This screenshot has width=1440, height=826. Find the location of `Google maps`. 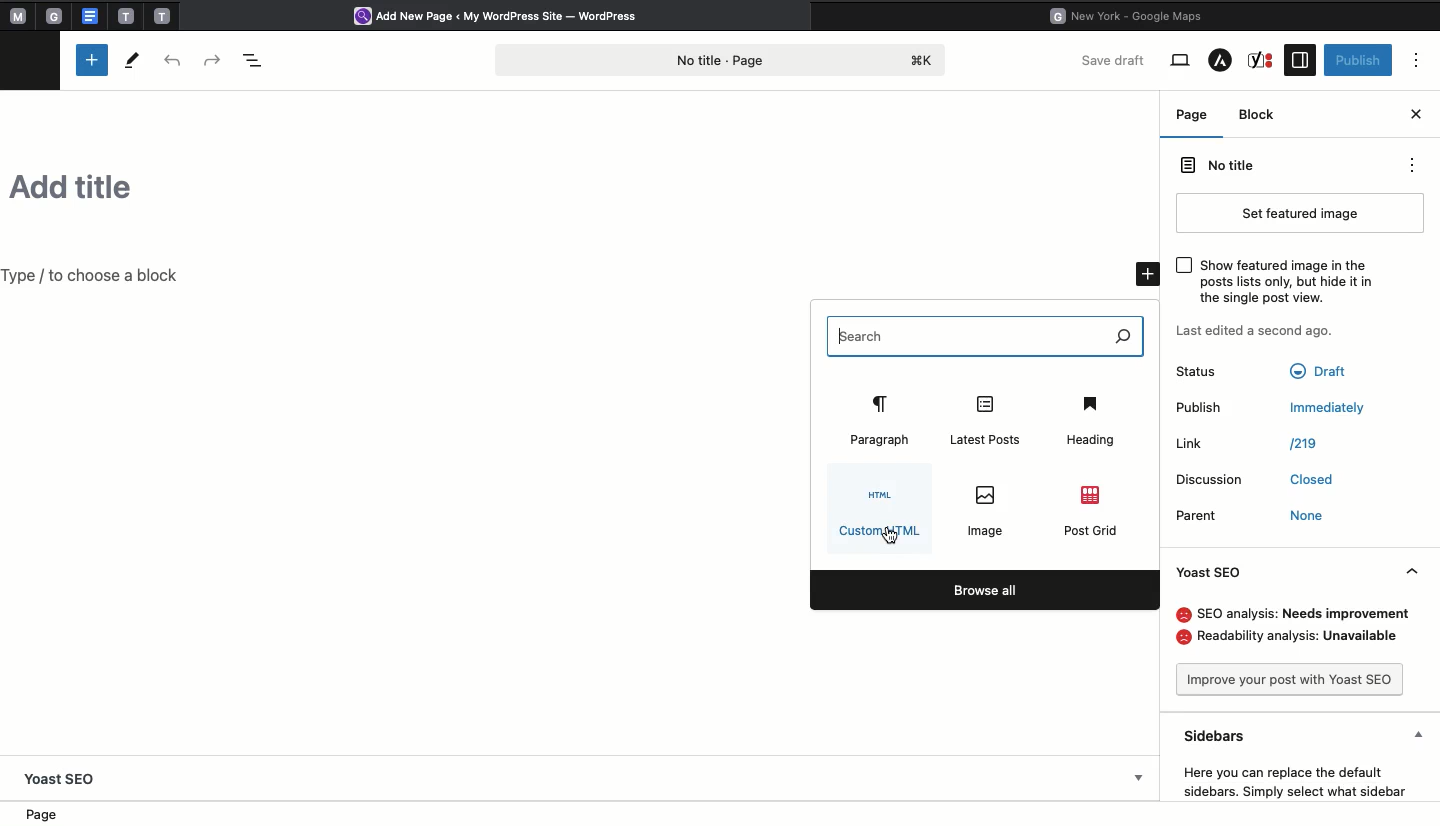

Google maps is located at coordinates (1133, 14).